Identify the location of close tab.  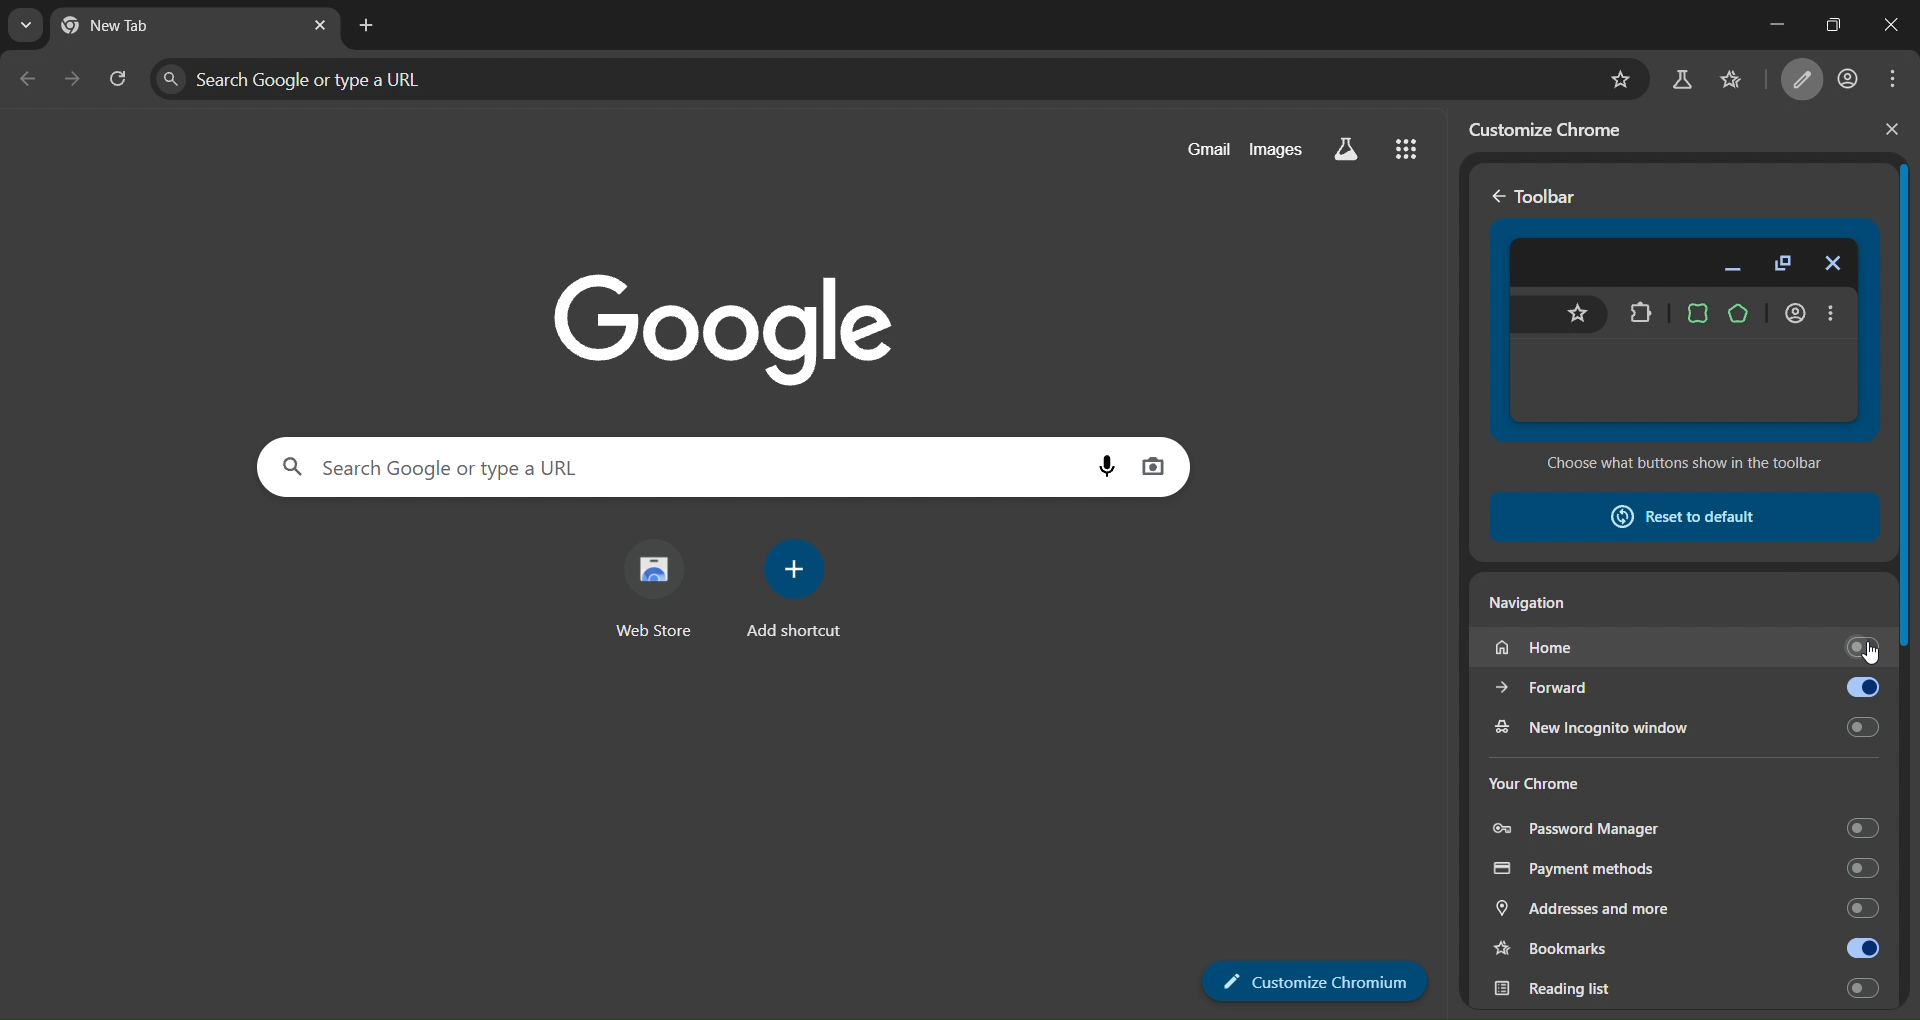
(322, 26).